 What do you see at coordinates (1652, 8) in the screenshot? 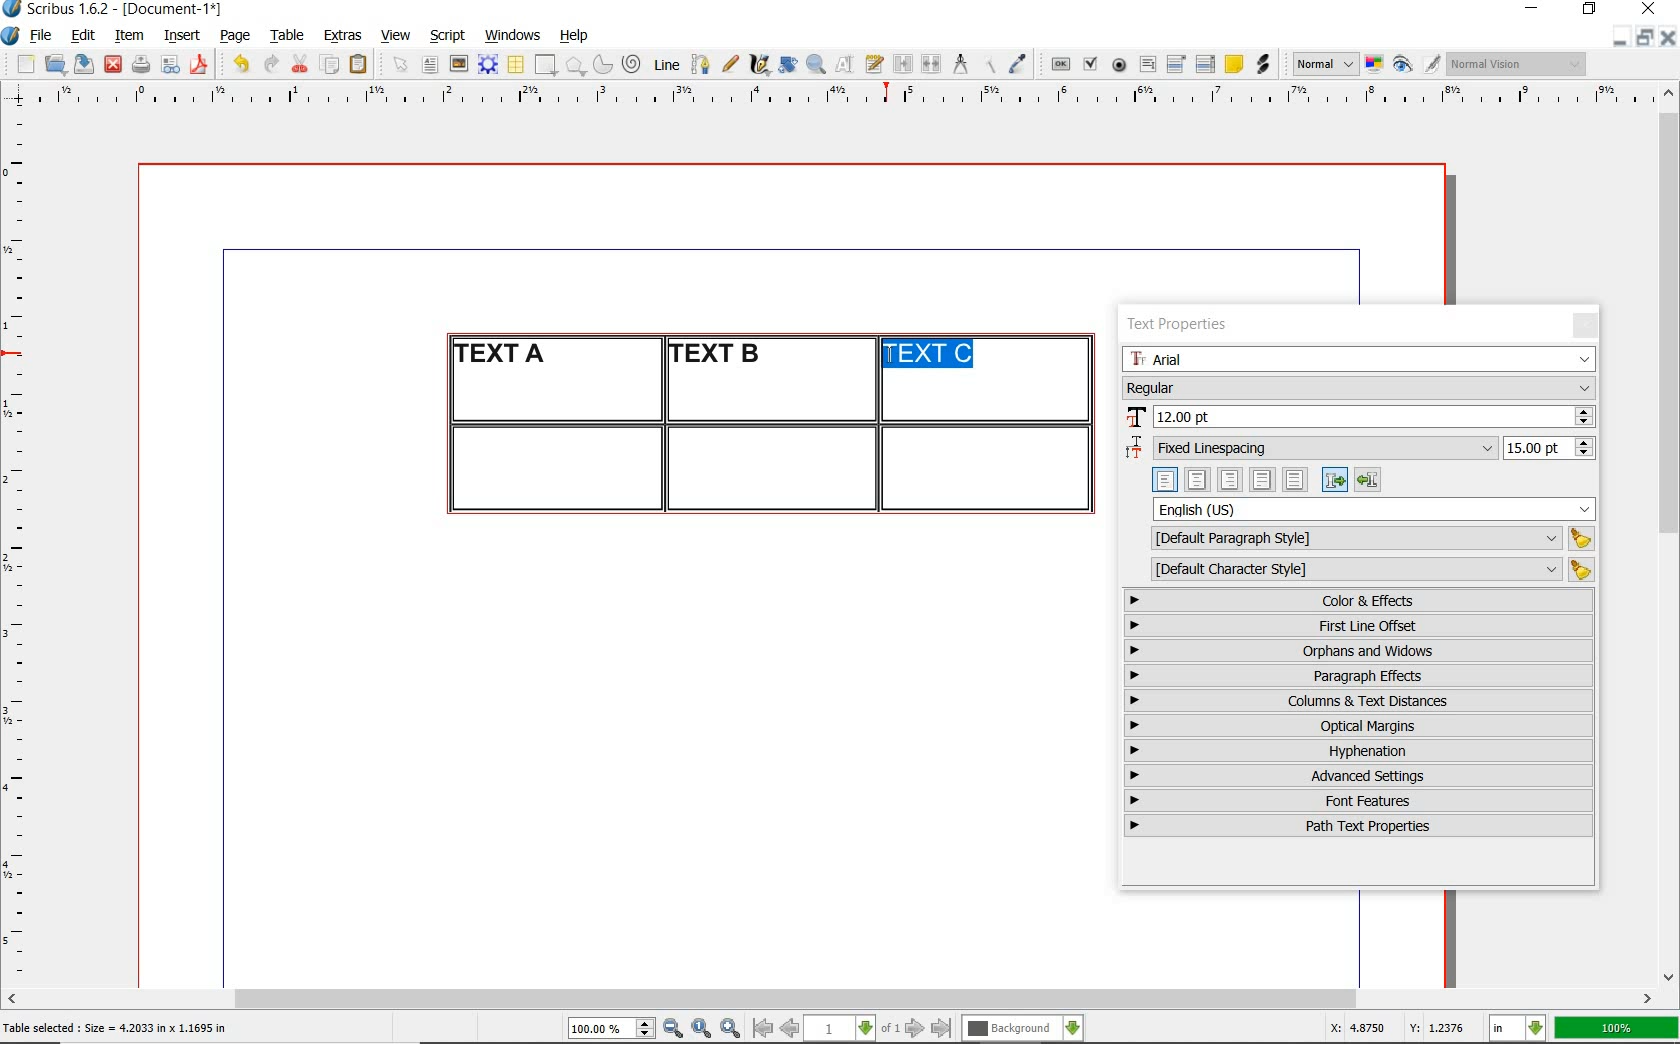
I see `close` at bounding box center [1652, 8].